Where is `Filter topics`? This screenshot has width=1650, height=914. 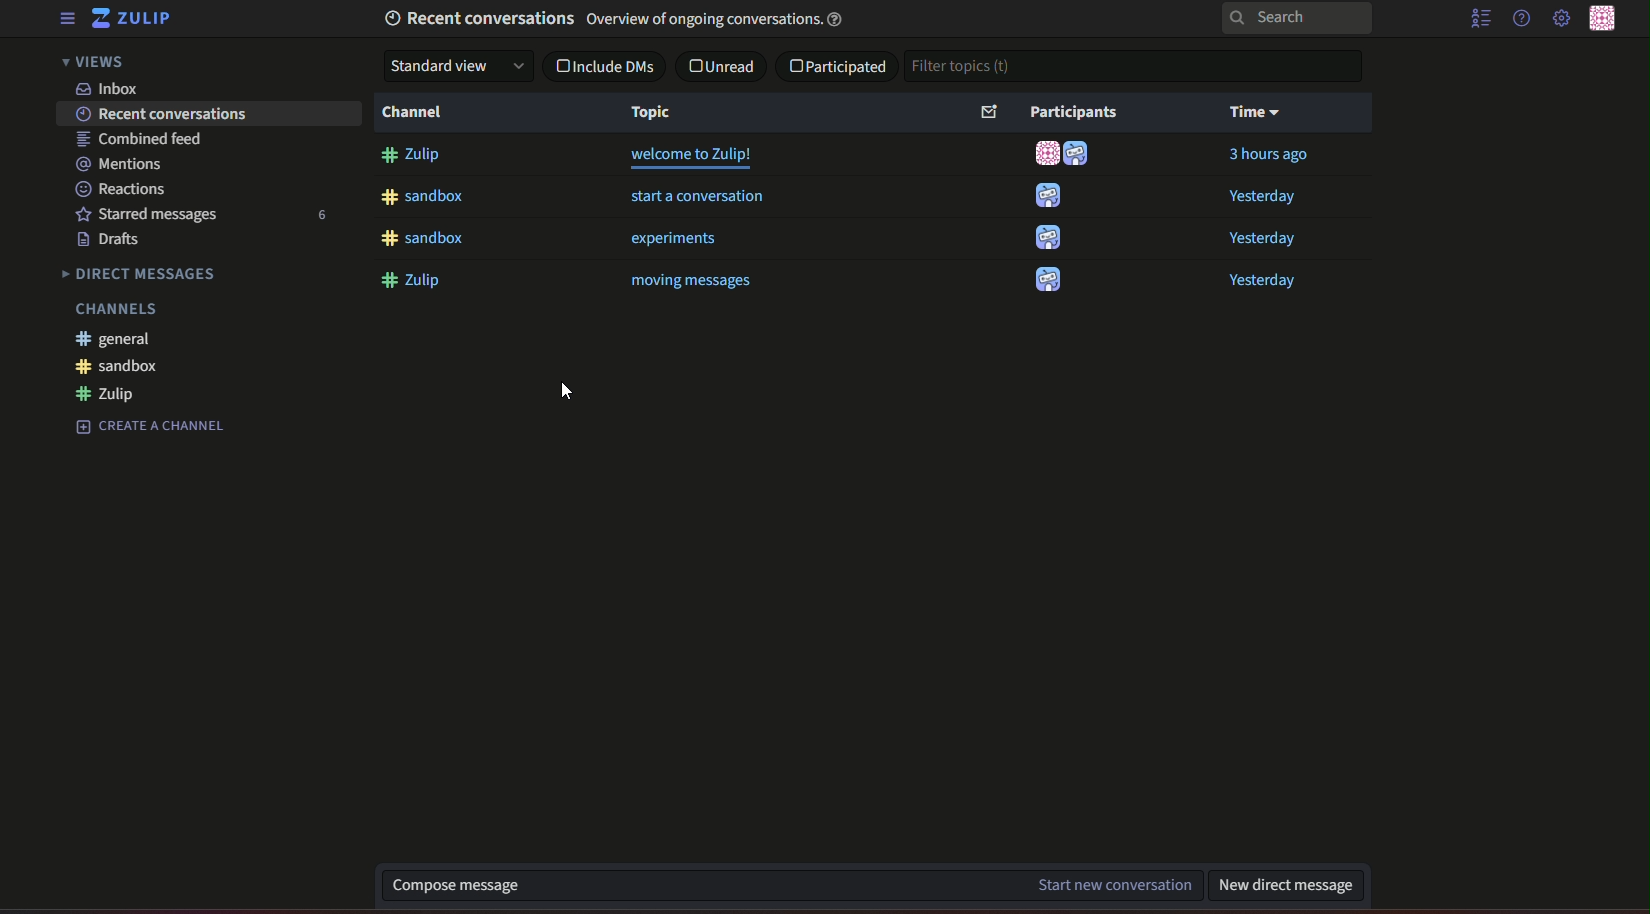 Filter topics is located at coordinates (964, 67).